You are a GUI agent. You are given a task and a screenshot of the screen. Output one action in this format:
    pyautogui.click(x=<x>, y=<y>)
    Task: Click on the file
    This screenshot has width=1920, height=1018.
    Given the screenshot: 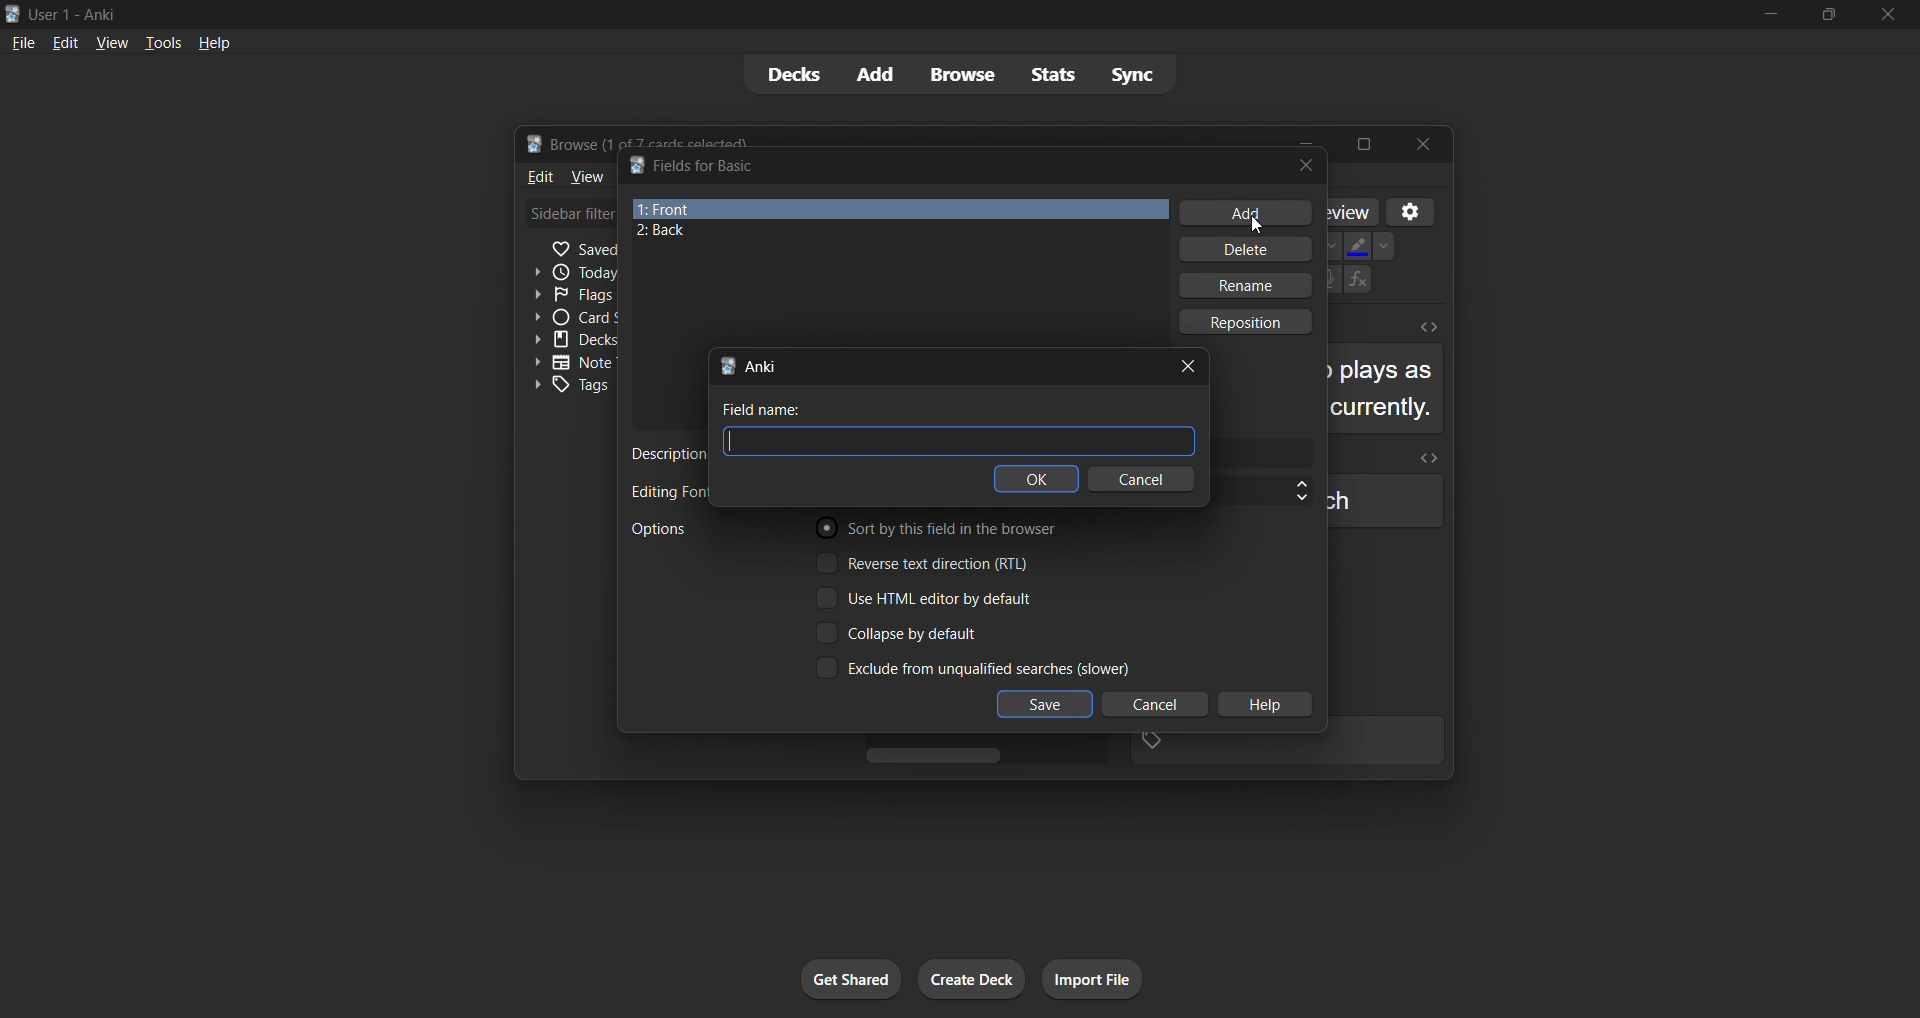 What is the action you would take?
    pyautogui.click(x=22, y=43)
    